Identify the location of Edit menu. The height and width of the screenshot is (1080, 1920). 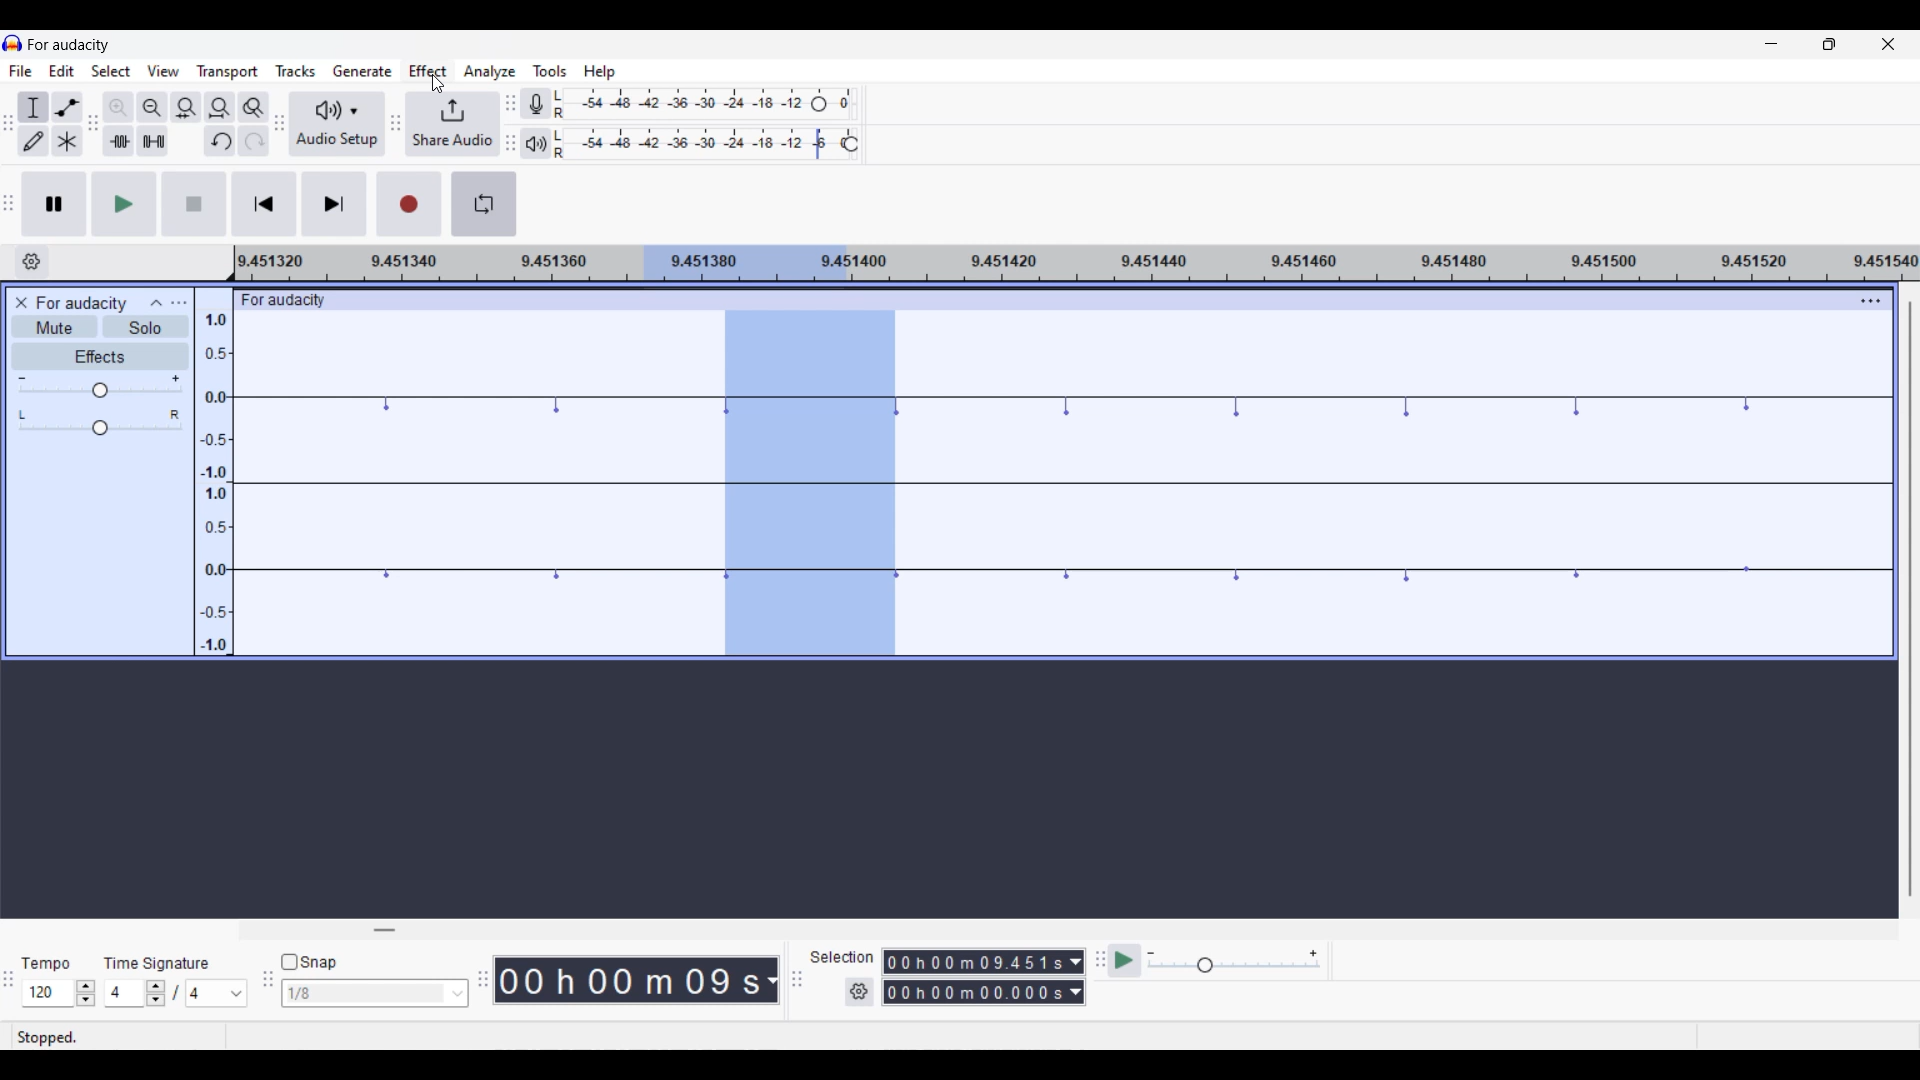
(61, 70).